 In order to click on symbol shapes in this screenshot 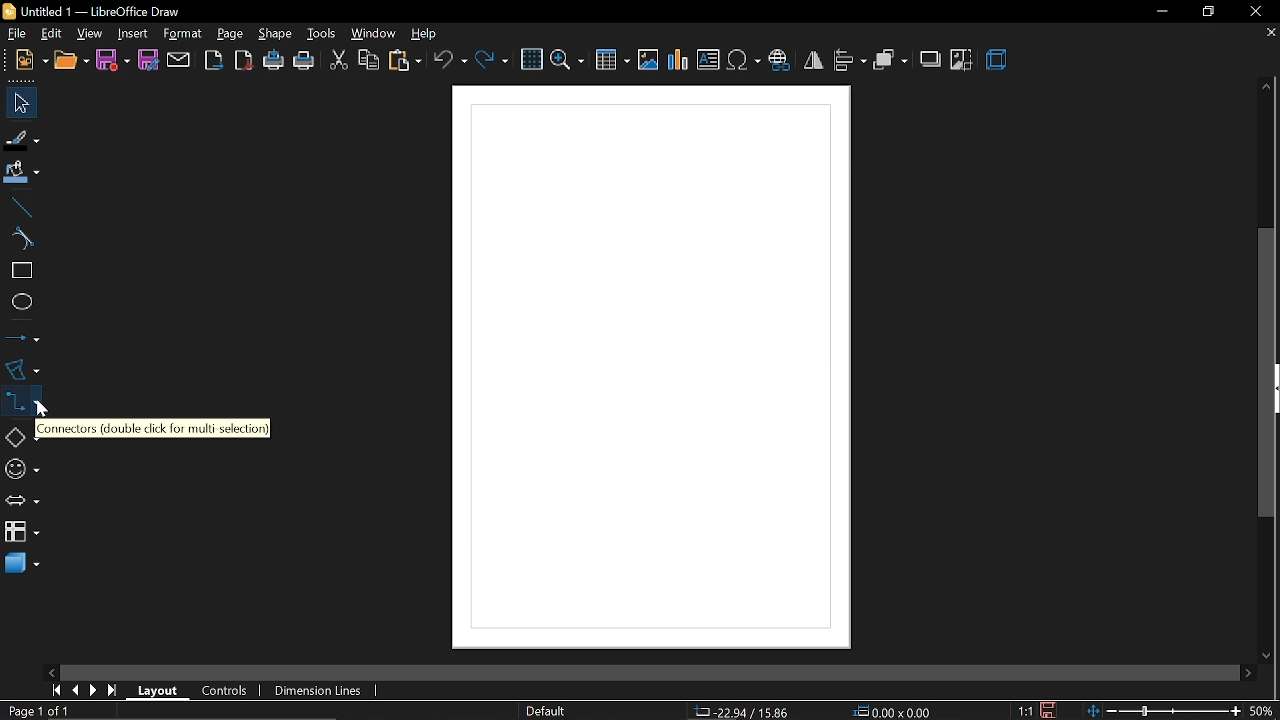, I will do `click(20, 466)`.